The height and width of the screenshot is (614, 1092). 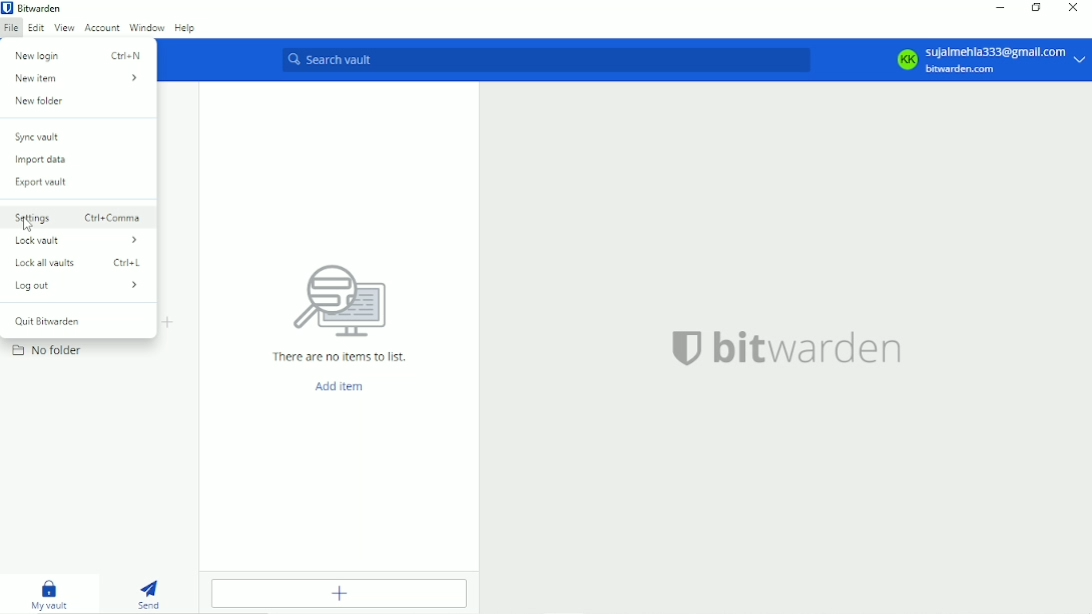 What do you see at coordinates (10, 30) in the screenshot?
I see `File` at bounding box center [10, 30].